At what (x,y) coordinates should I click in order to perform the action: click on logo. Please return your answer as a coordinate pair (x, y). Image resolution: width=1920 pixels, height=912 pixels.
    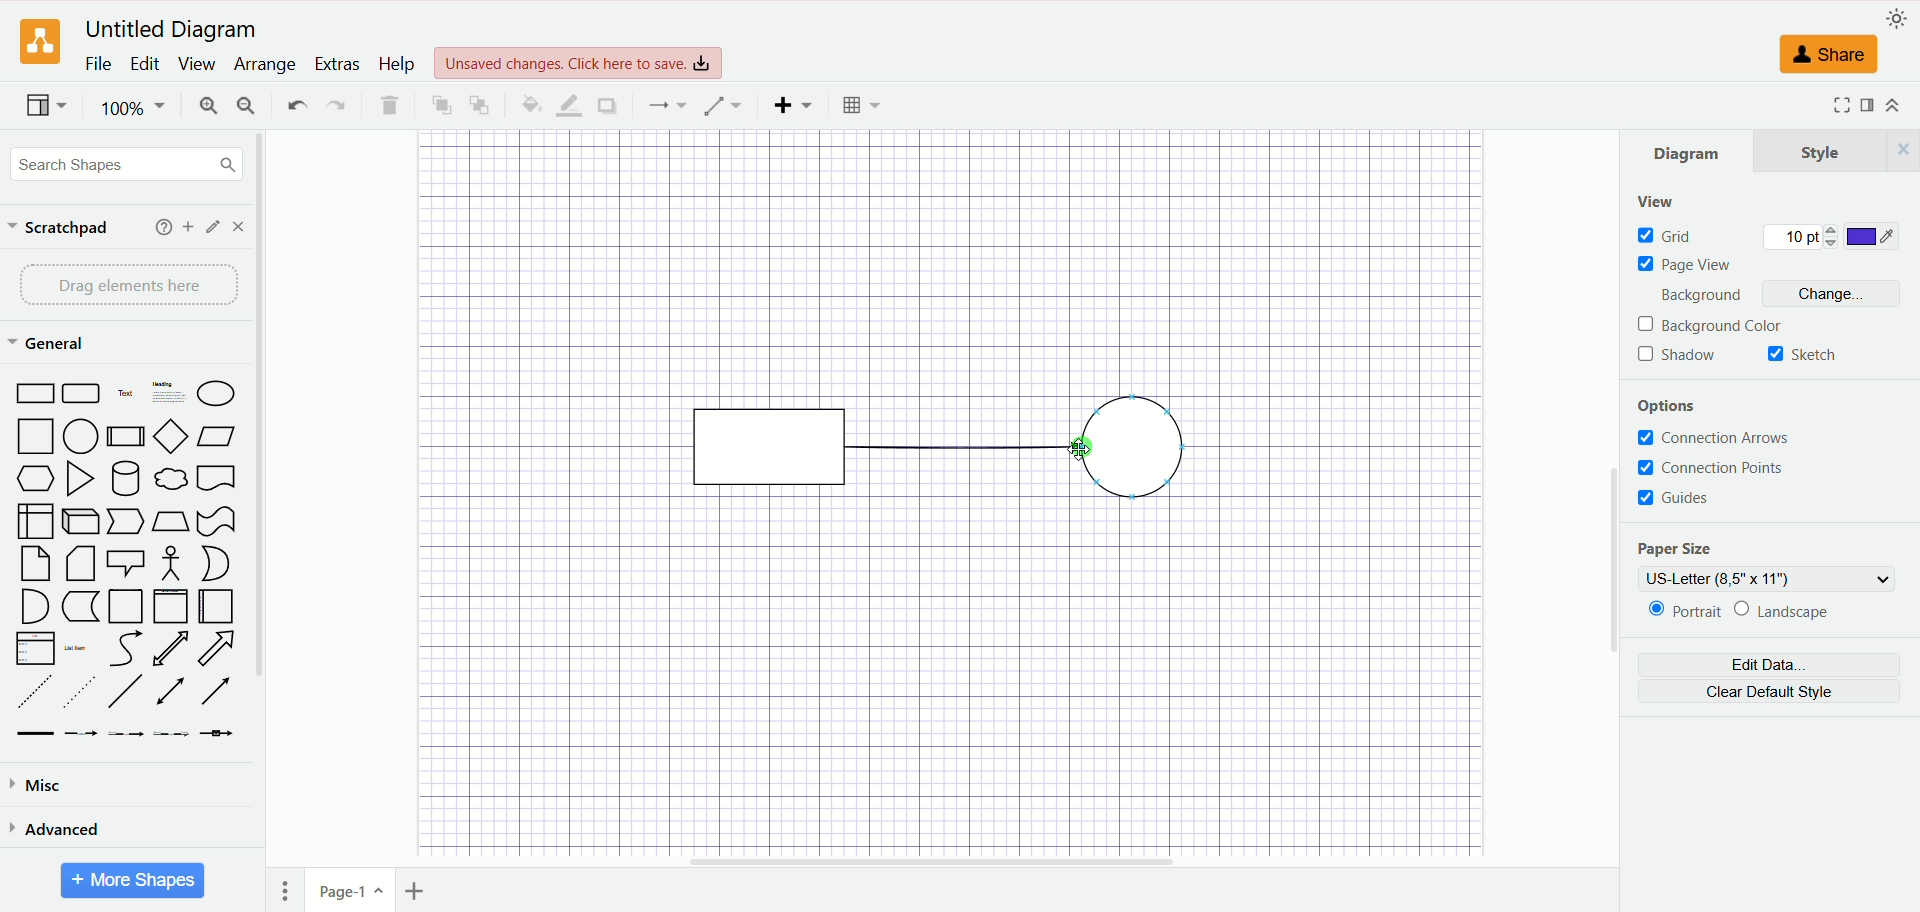
    Looking at the image, I should click on (38, 42).